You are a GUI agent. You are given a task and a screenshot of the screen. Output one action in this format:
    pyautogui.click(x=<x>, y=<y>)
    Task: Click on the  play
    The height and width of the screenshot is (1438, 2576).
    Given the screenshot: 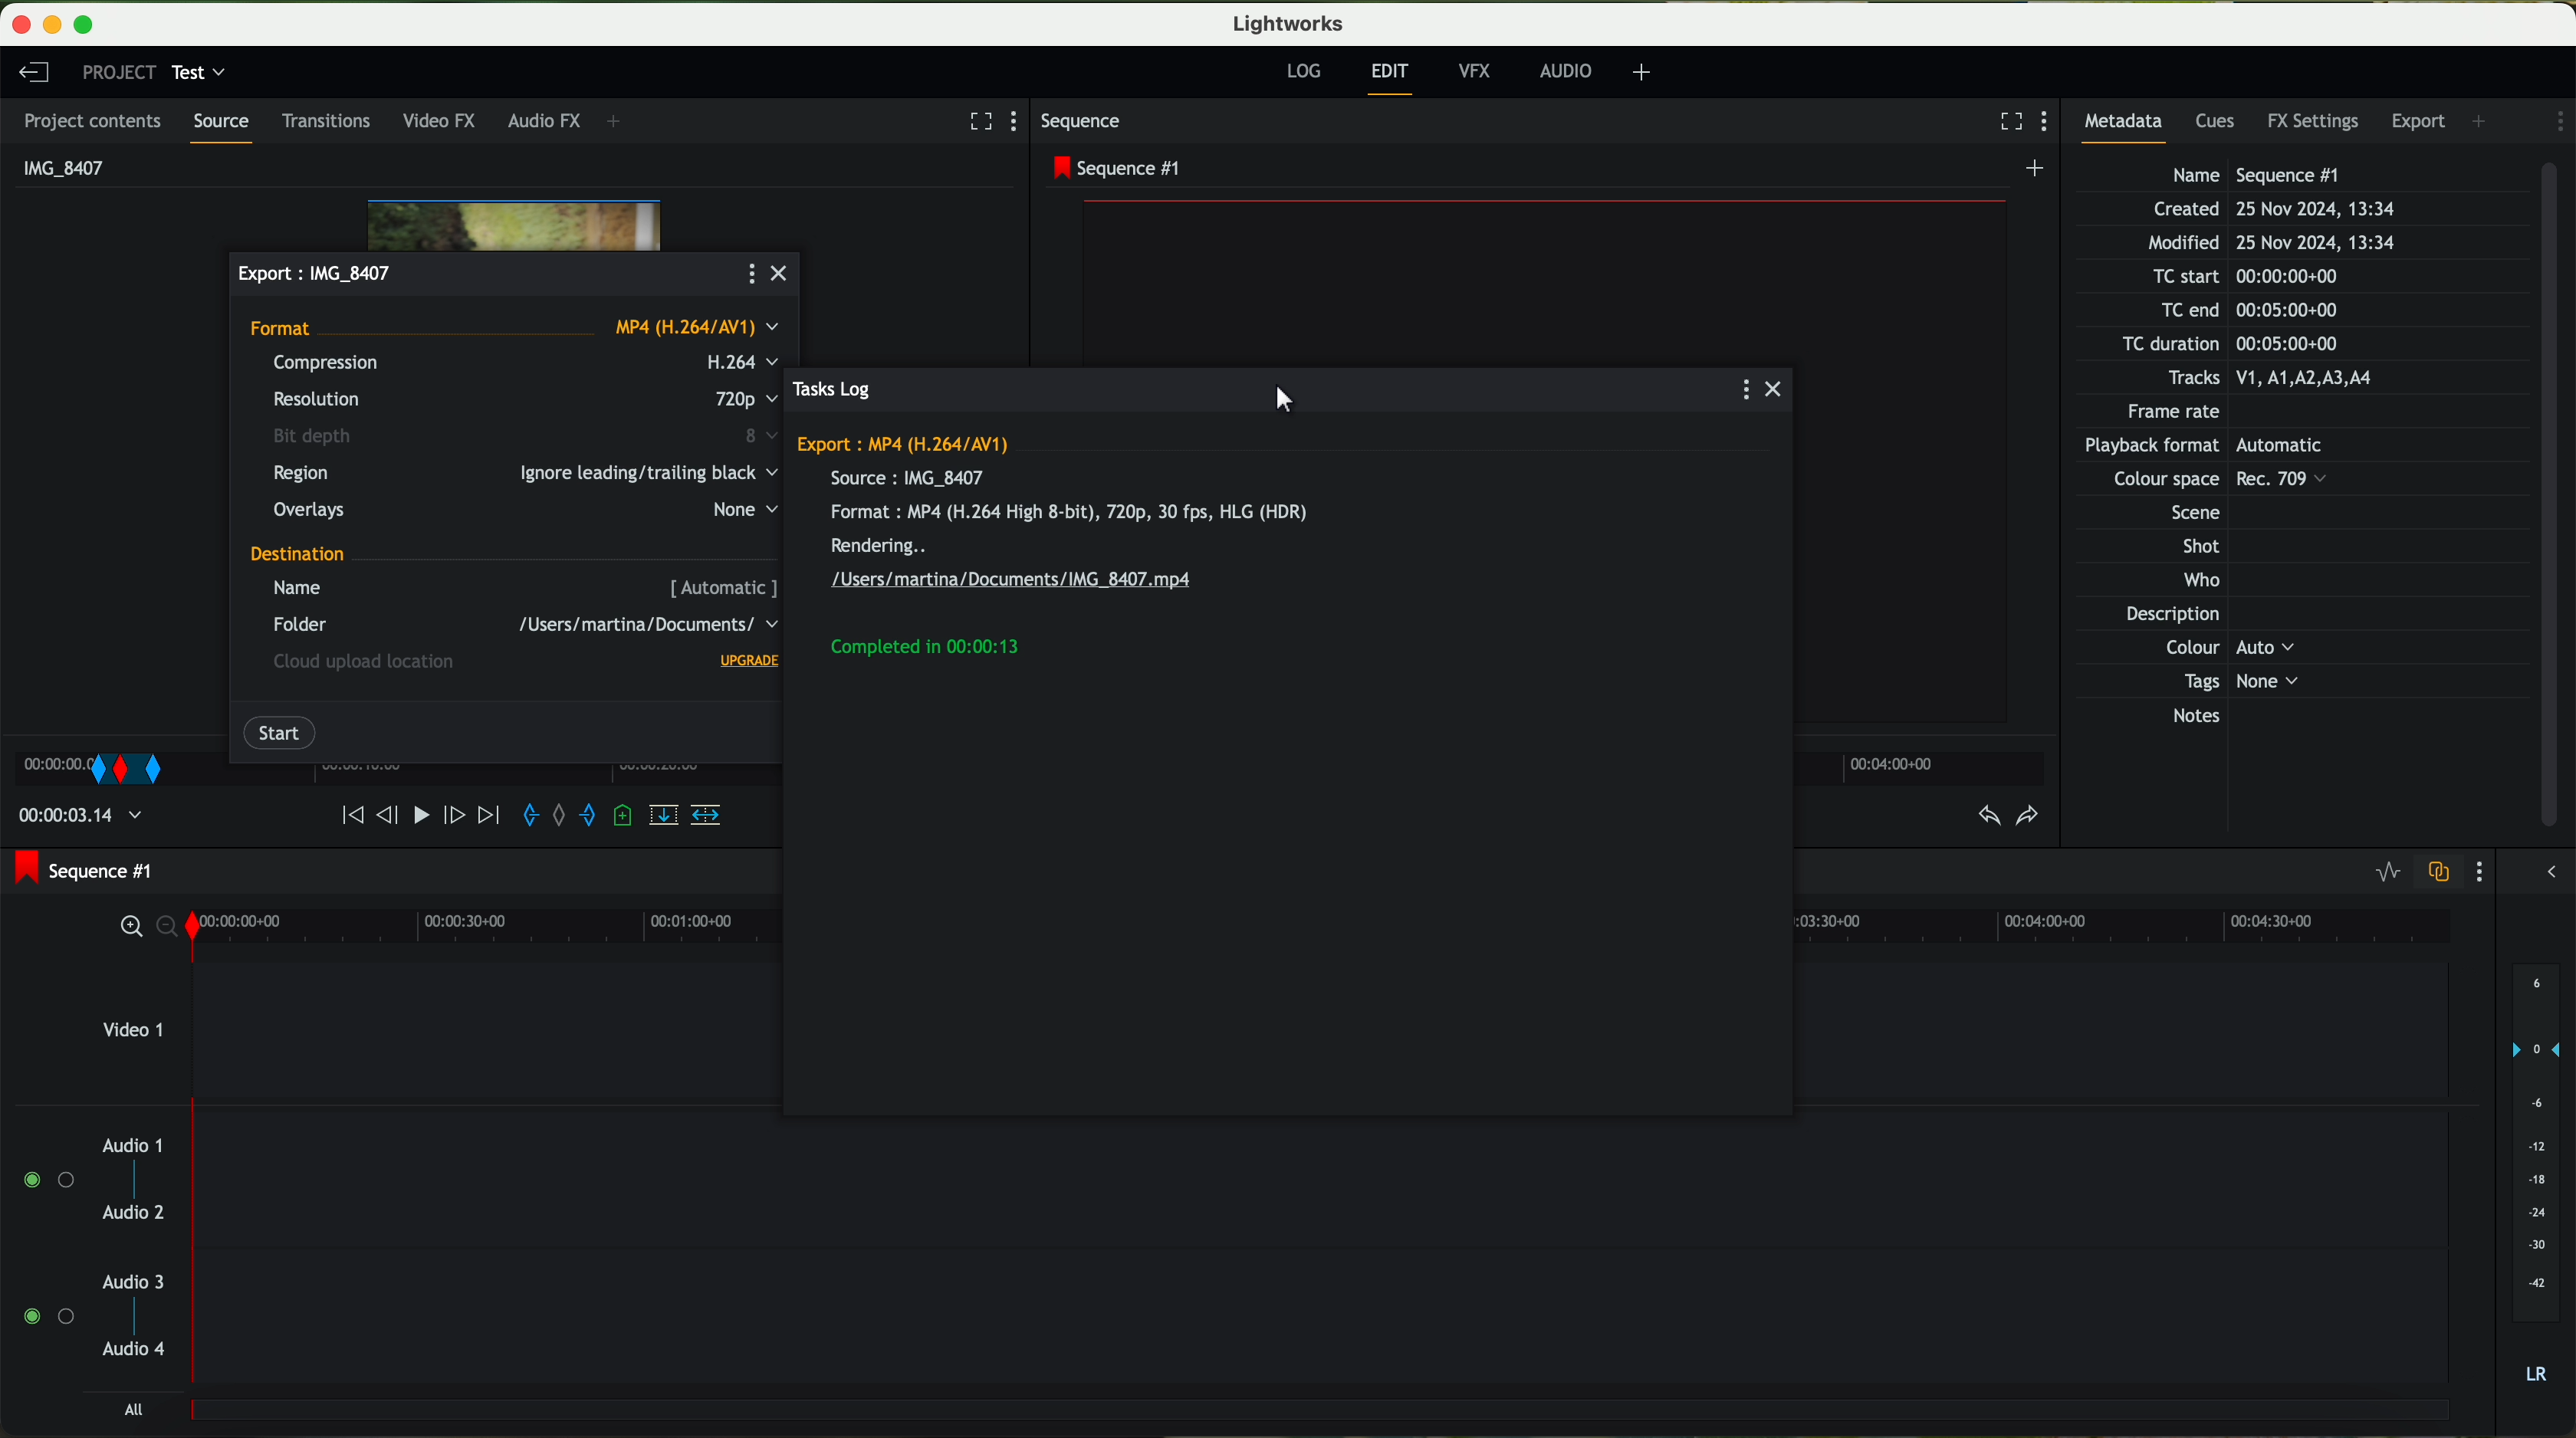 What is the action you would take?
    pyautogui.click(x=426, y=815)
    